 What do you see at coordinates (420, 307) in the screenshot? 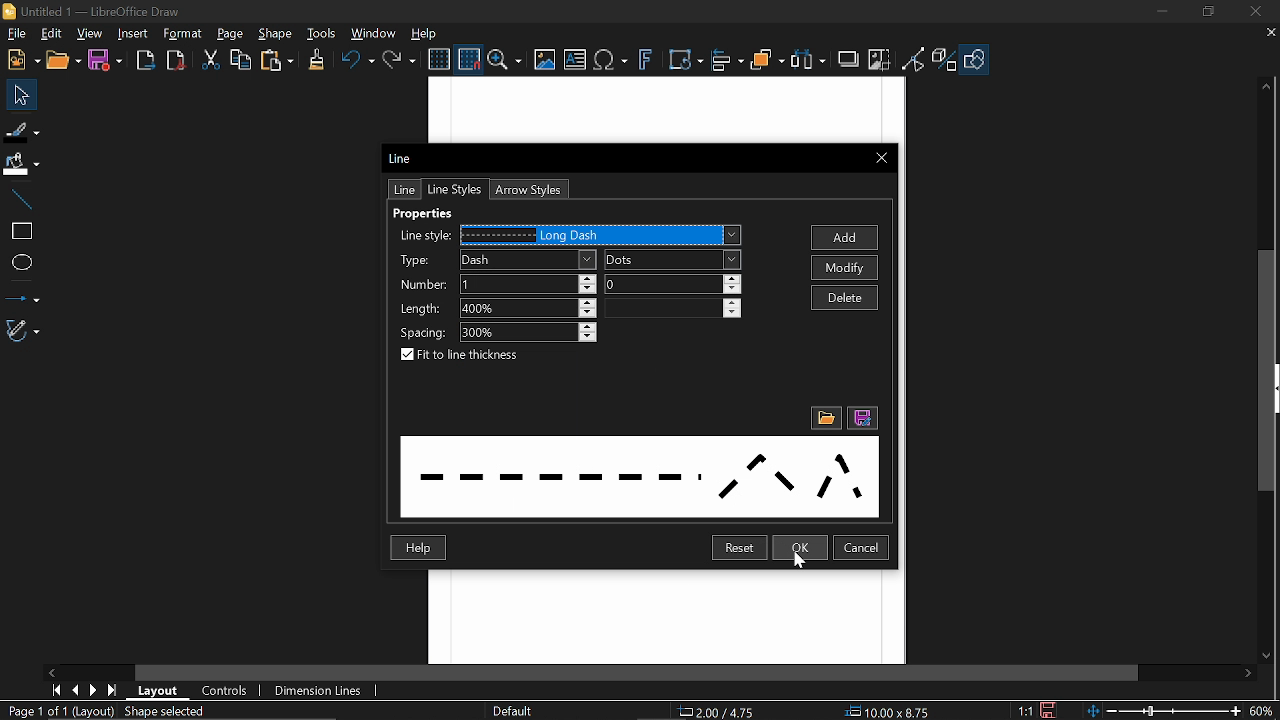
I see `Length:` at bounding box center [420, 307].